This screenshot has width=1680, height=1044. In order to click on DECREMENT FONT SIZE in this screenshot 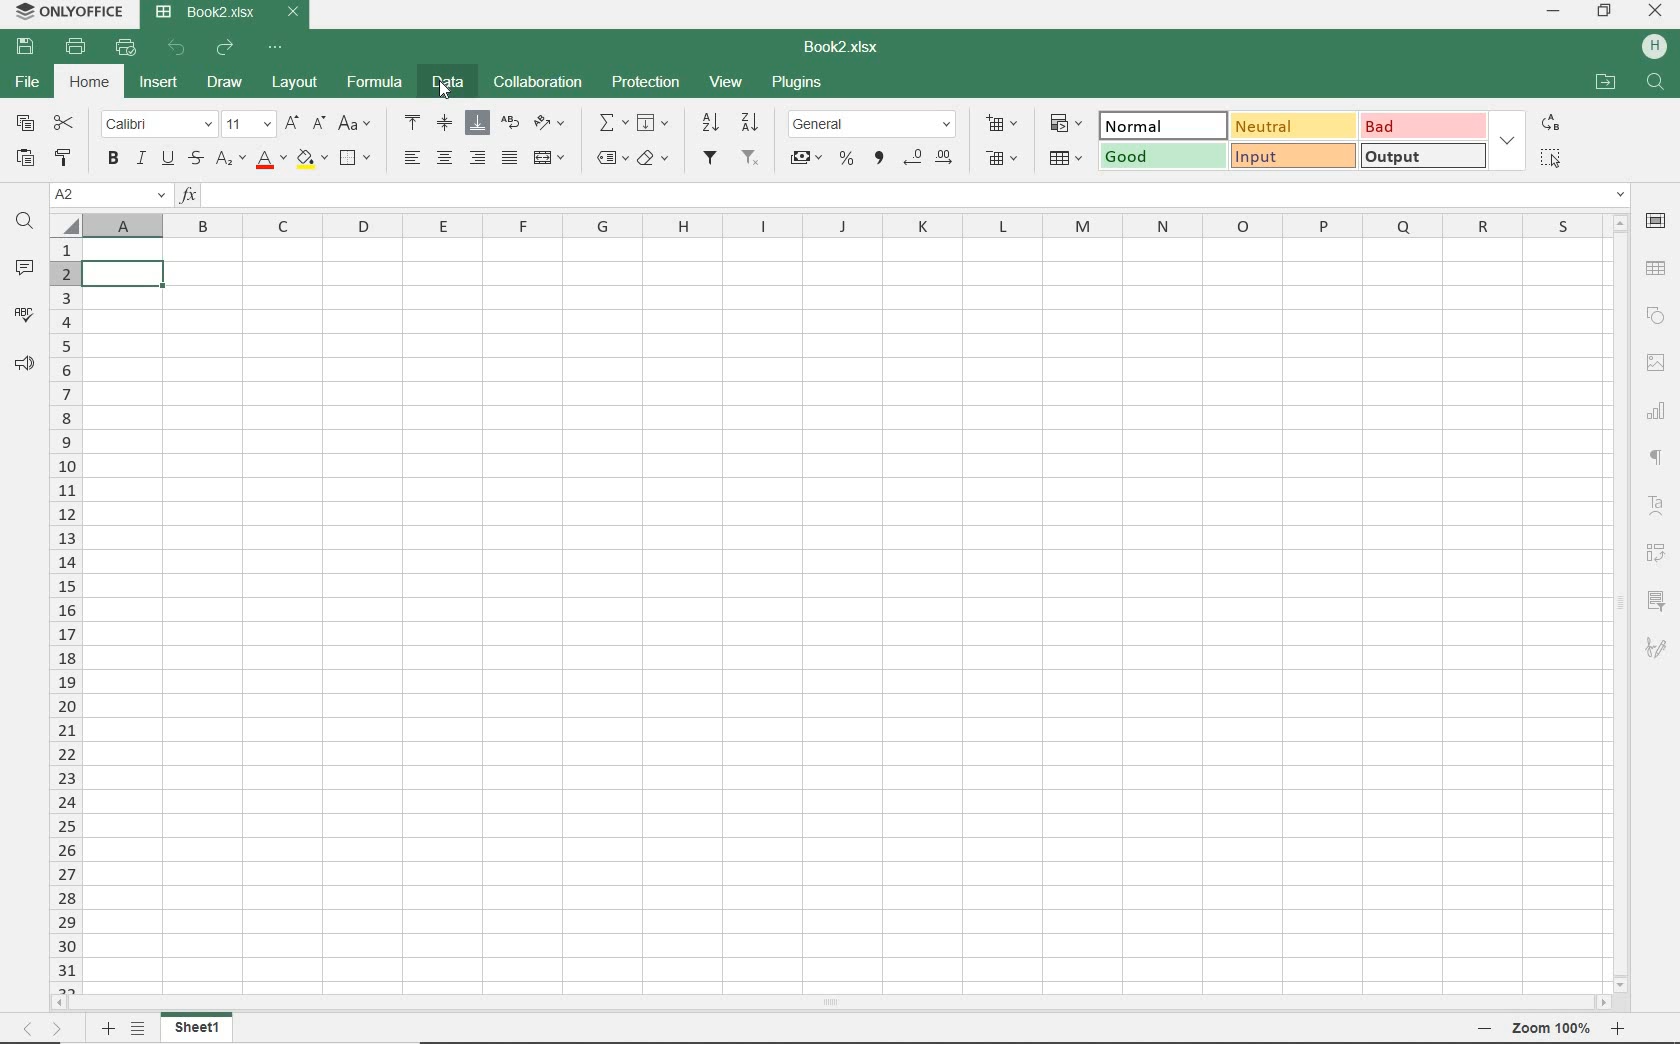, I will do `click(318, 124)`.